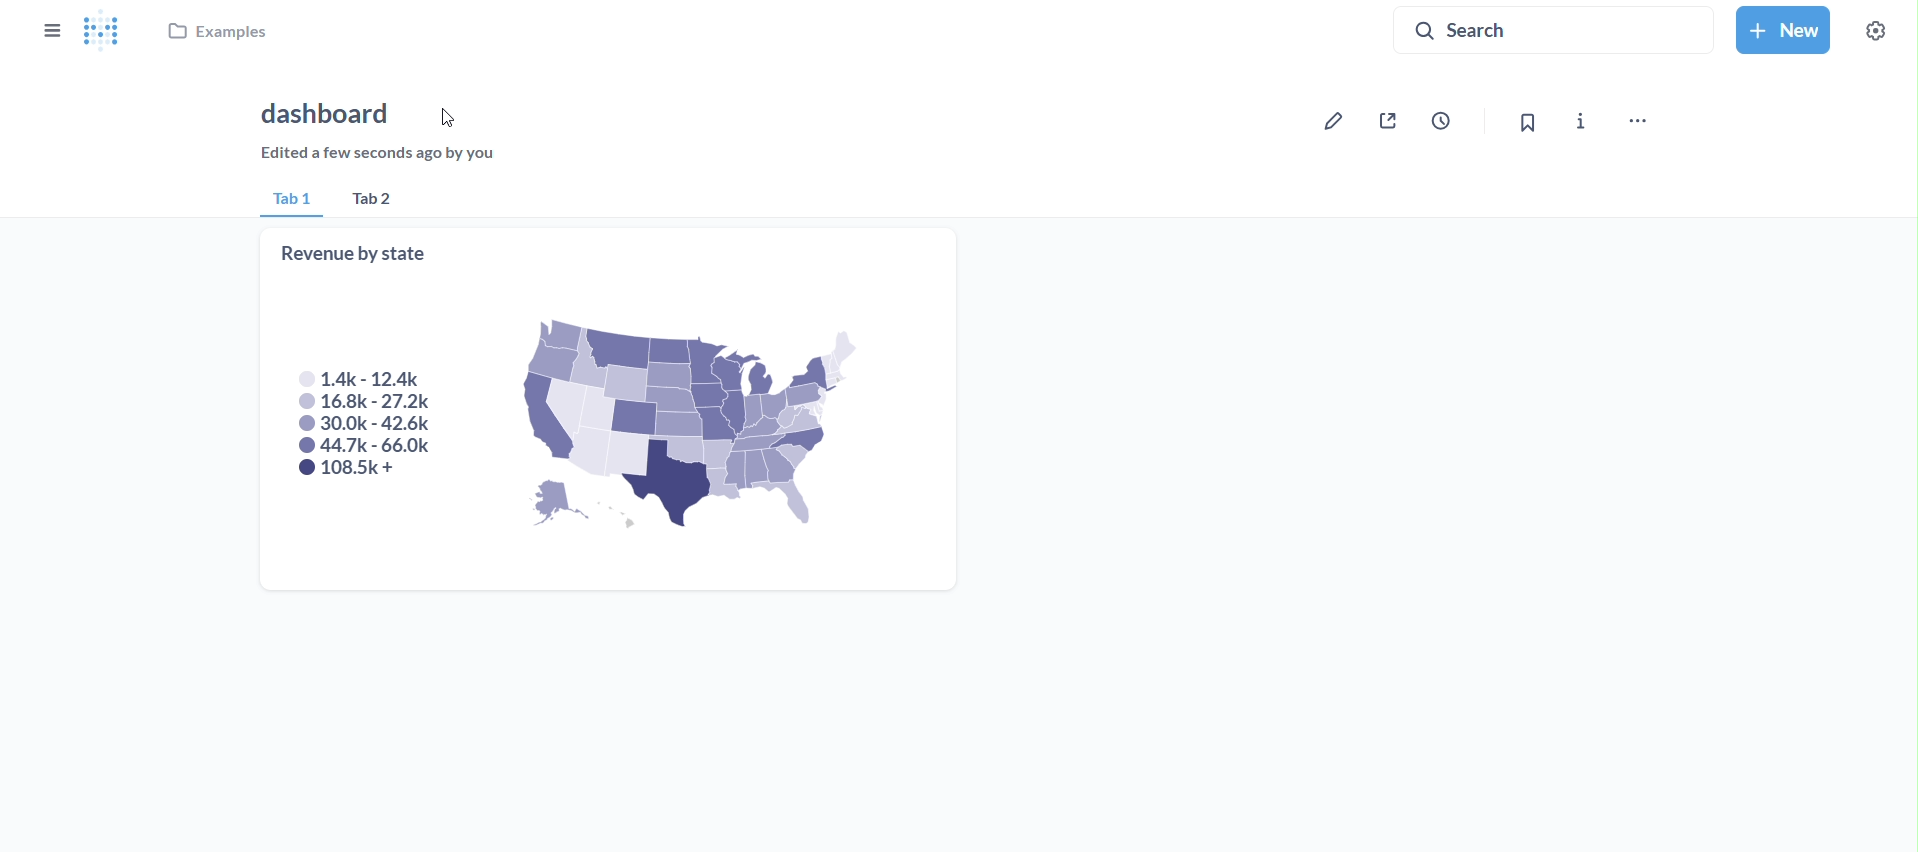 This screenshot has width=1918, height=852. I want to click on more info, so click(1581, 122).